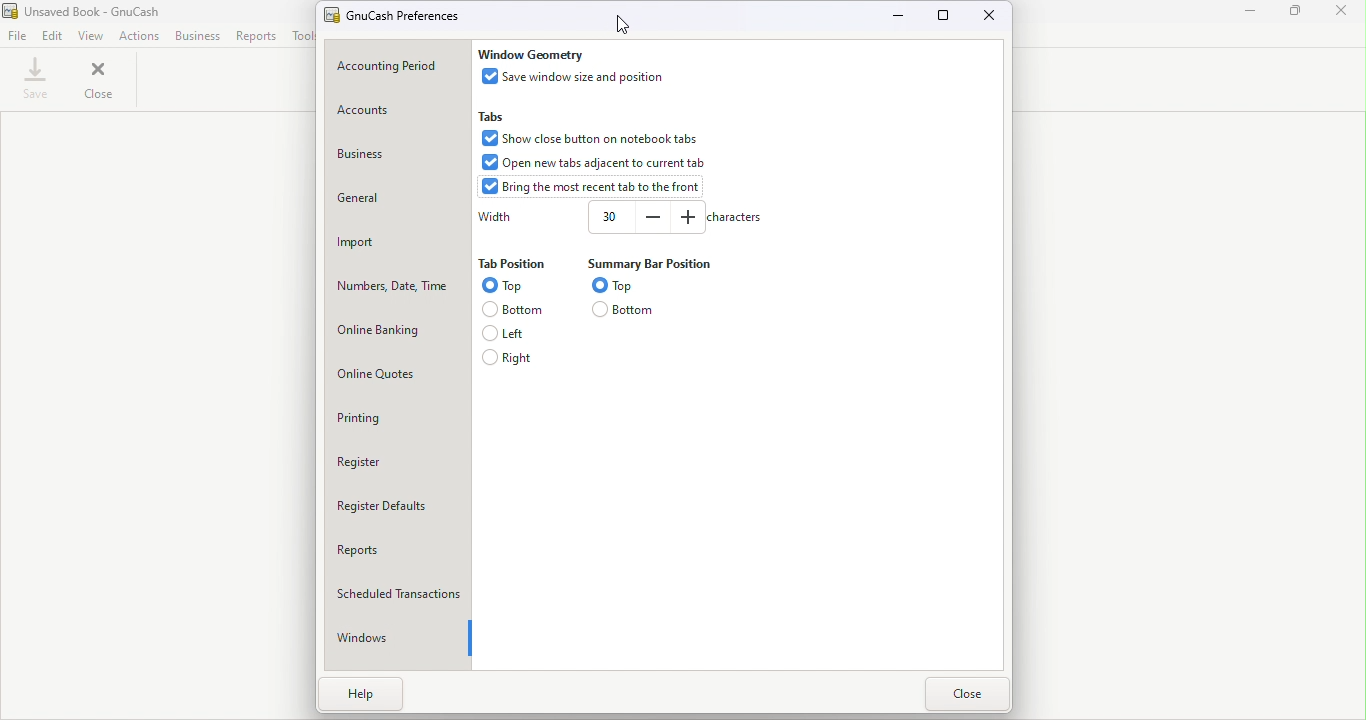 The height and width of the screenshot is (720, 1366). I want to click on Bottom, so click(509, 308).